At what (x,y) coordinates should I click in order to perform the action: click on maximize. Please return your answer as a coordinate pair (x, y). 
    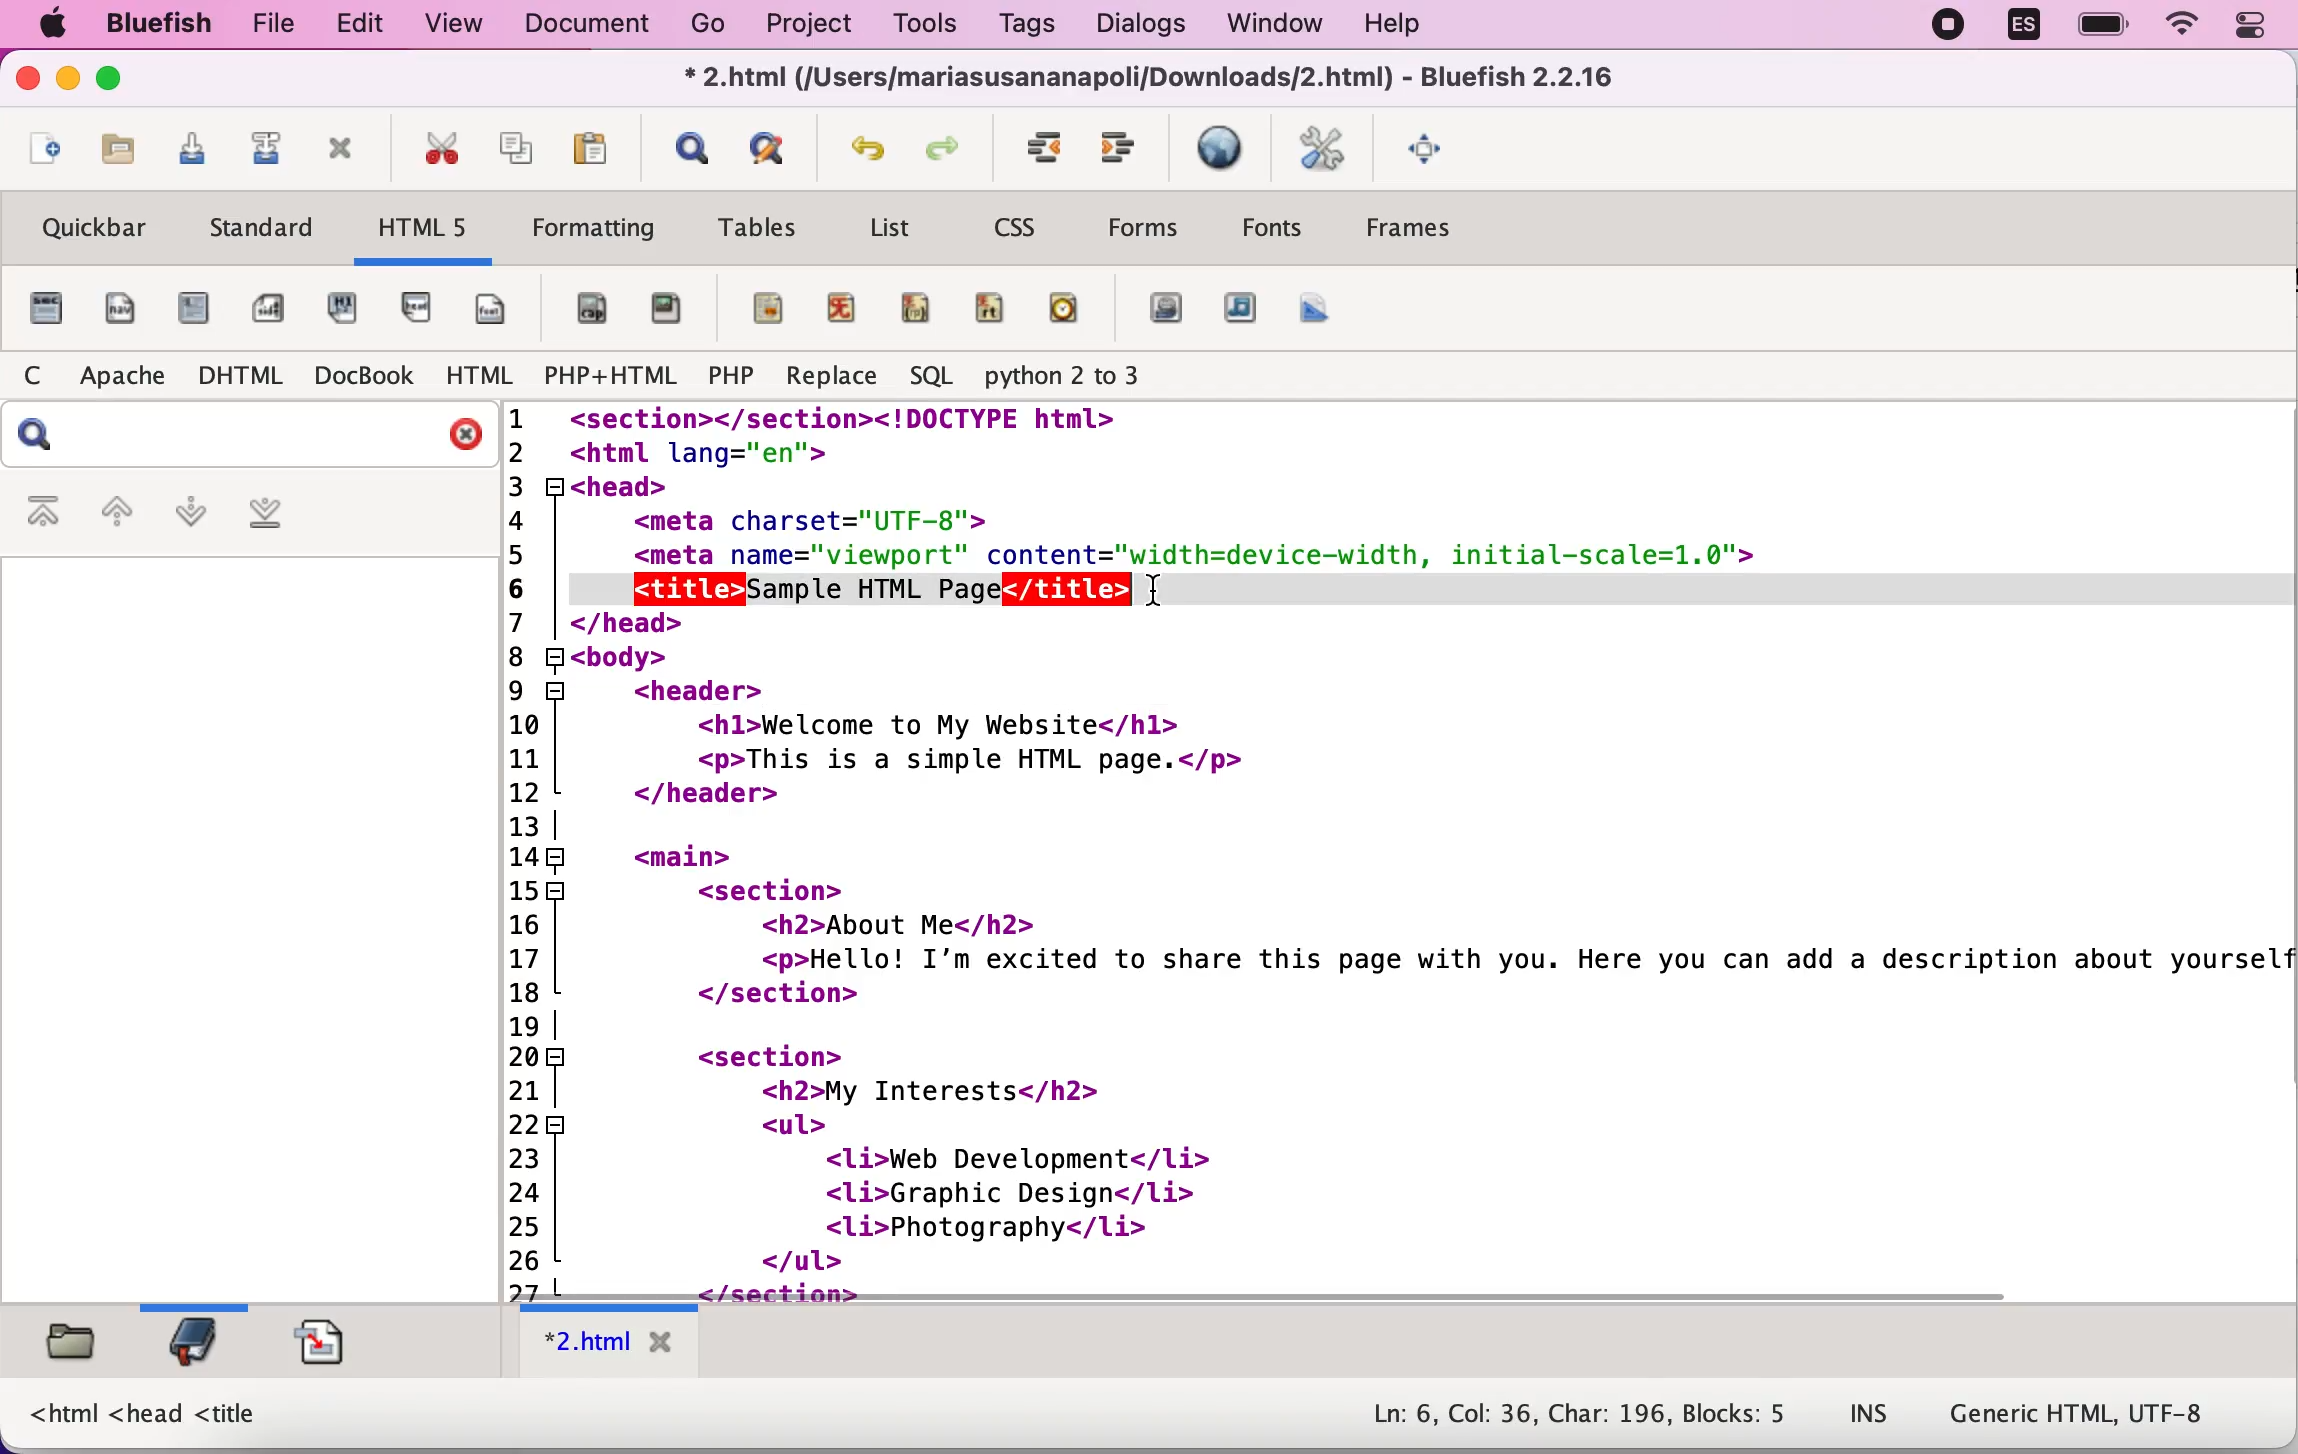
    Looking at the image, I should click on (118, 82).